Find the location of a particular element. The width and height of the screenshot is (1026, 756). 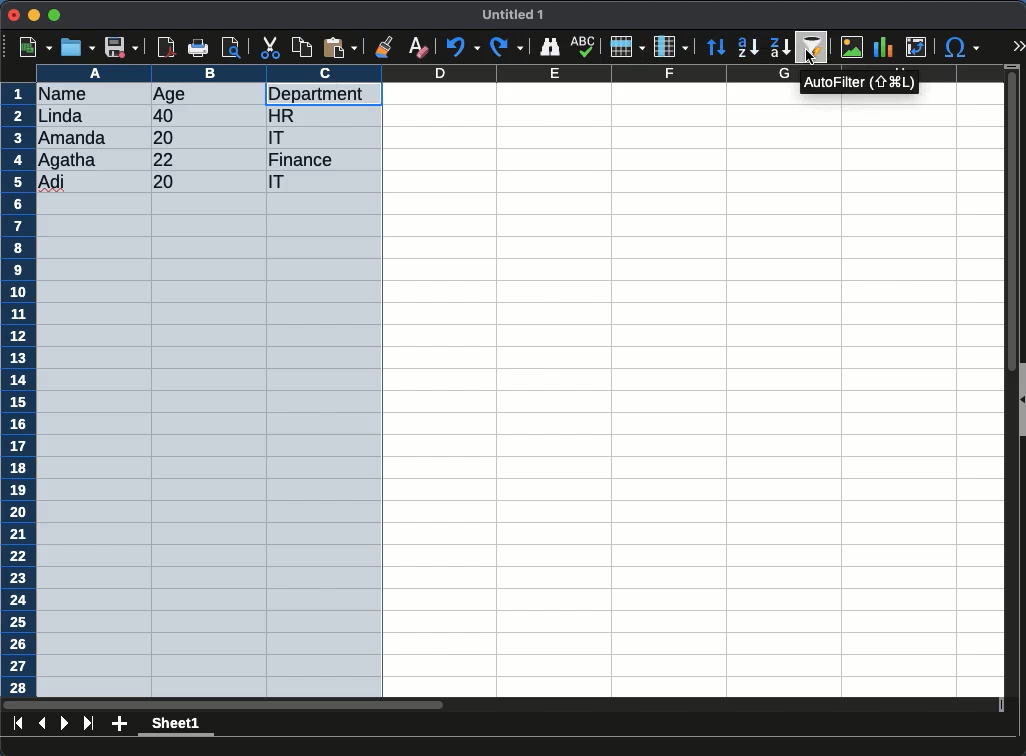

copy is located at coordinates (303, 47).